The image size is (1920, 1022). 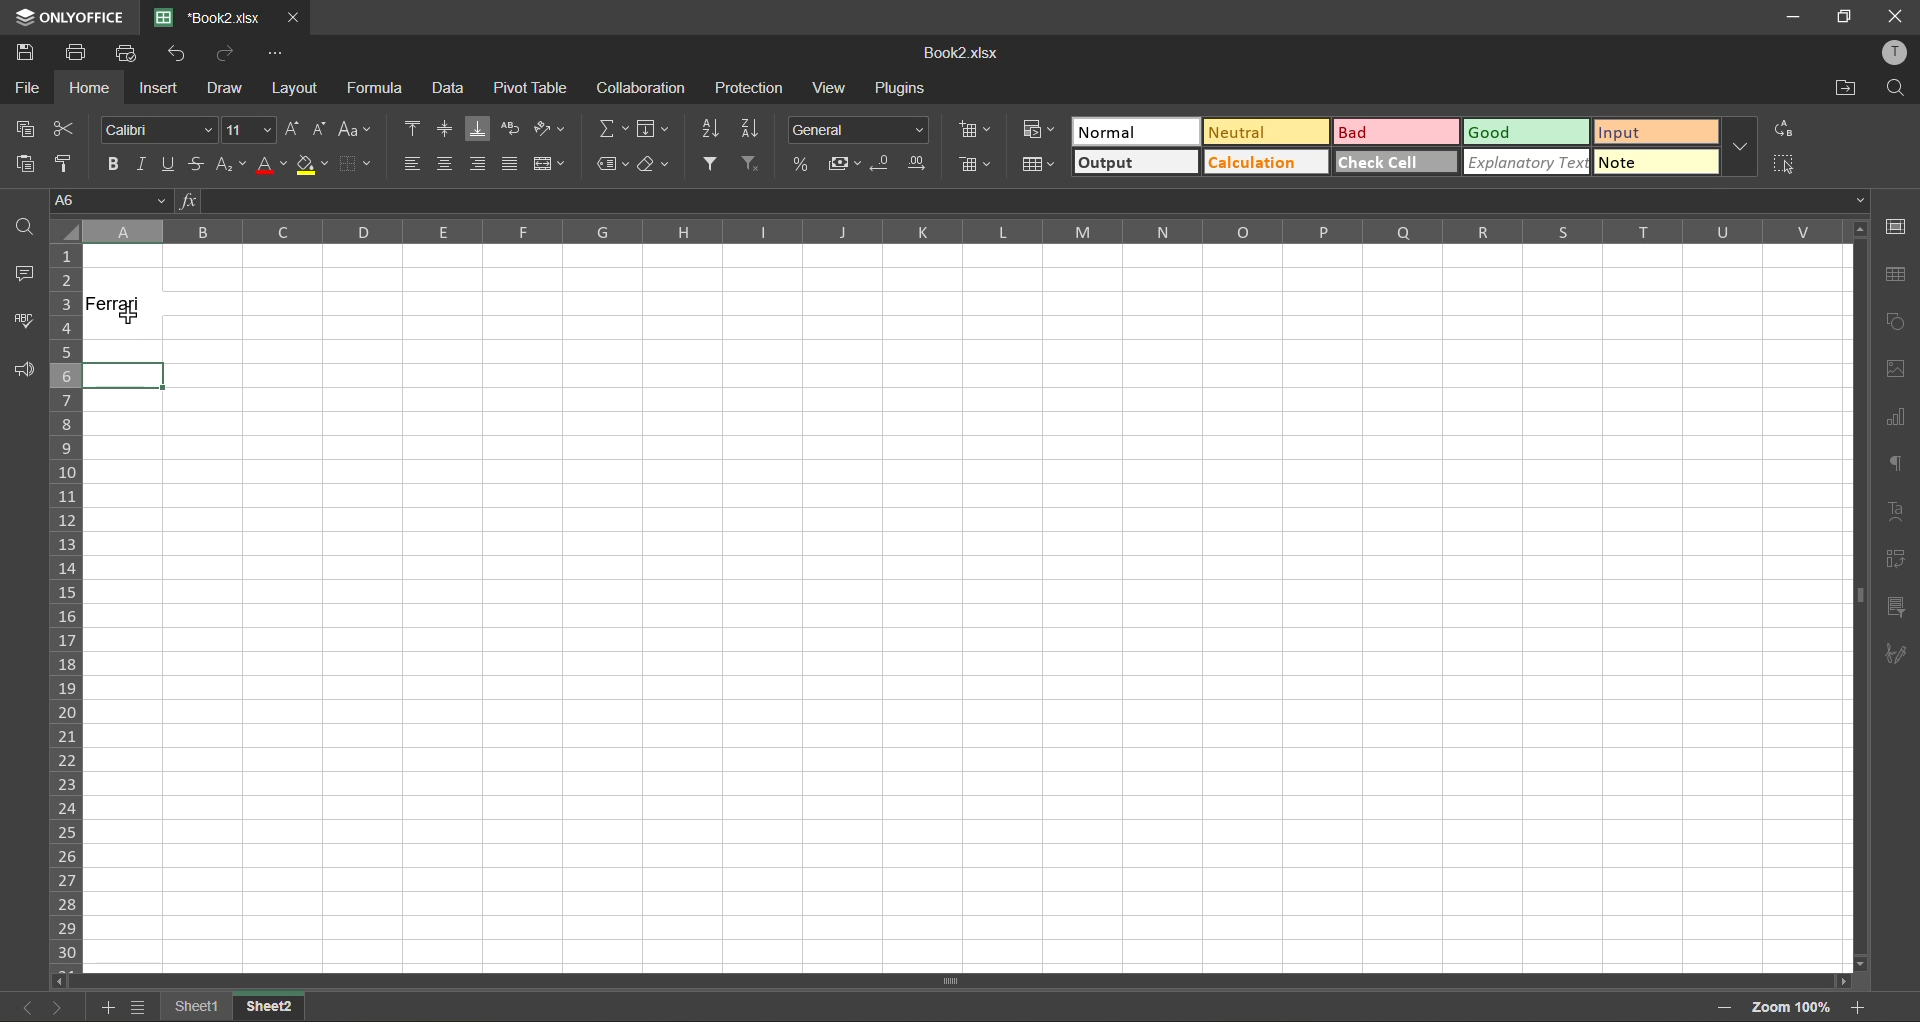 I want to click on quick print, so click(x=128, y=53).